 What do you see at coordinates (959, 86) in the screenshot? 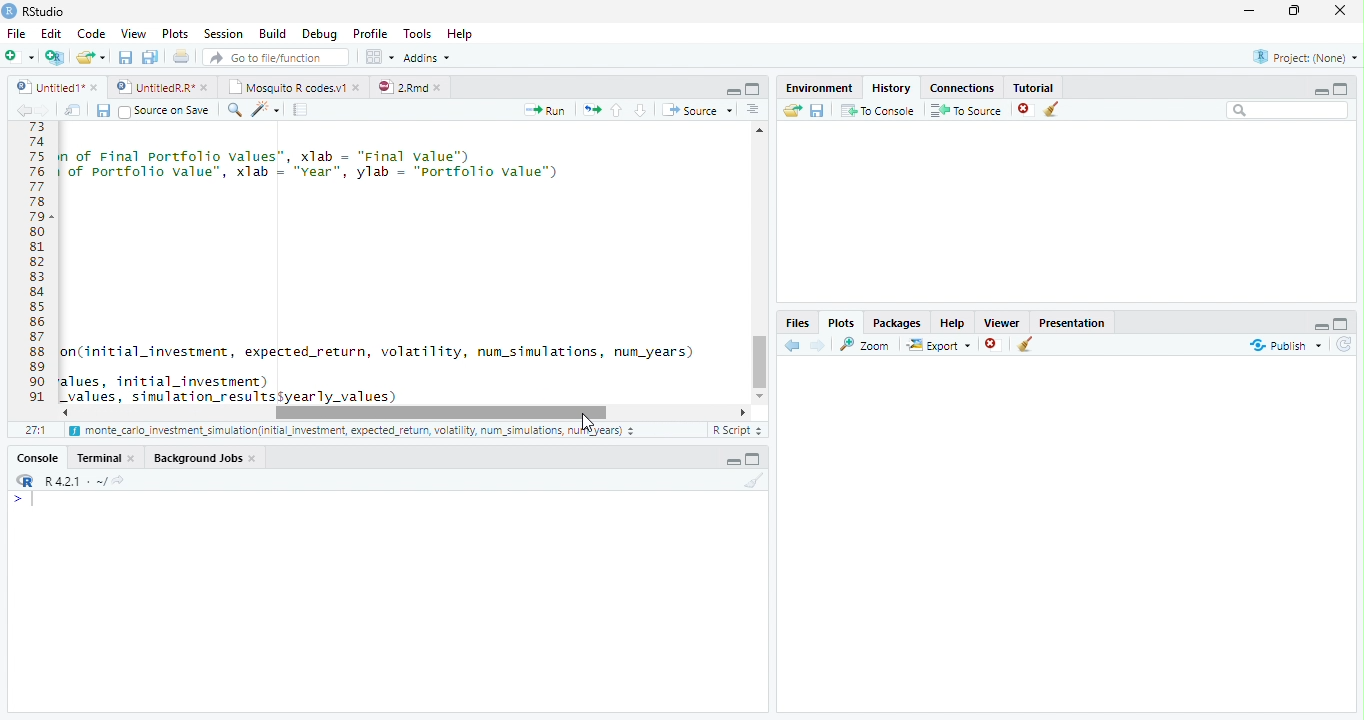
I see `‘Connections` at bounding box center [959, 86].